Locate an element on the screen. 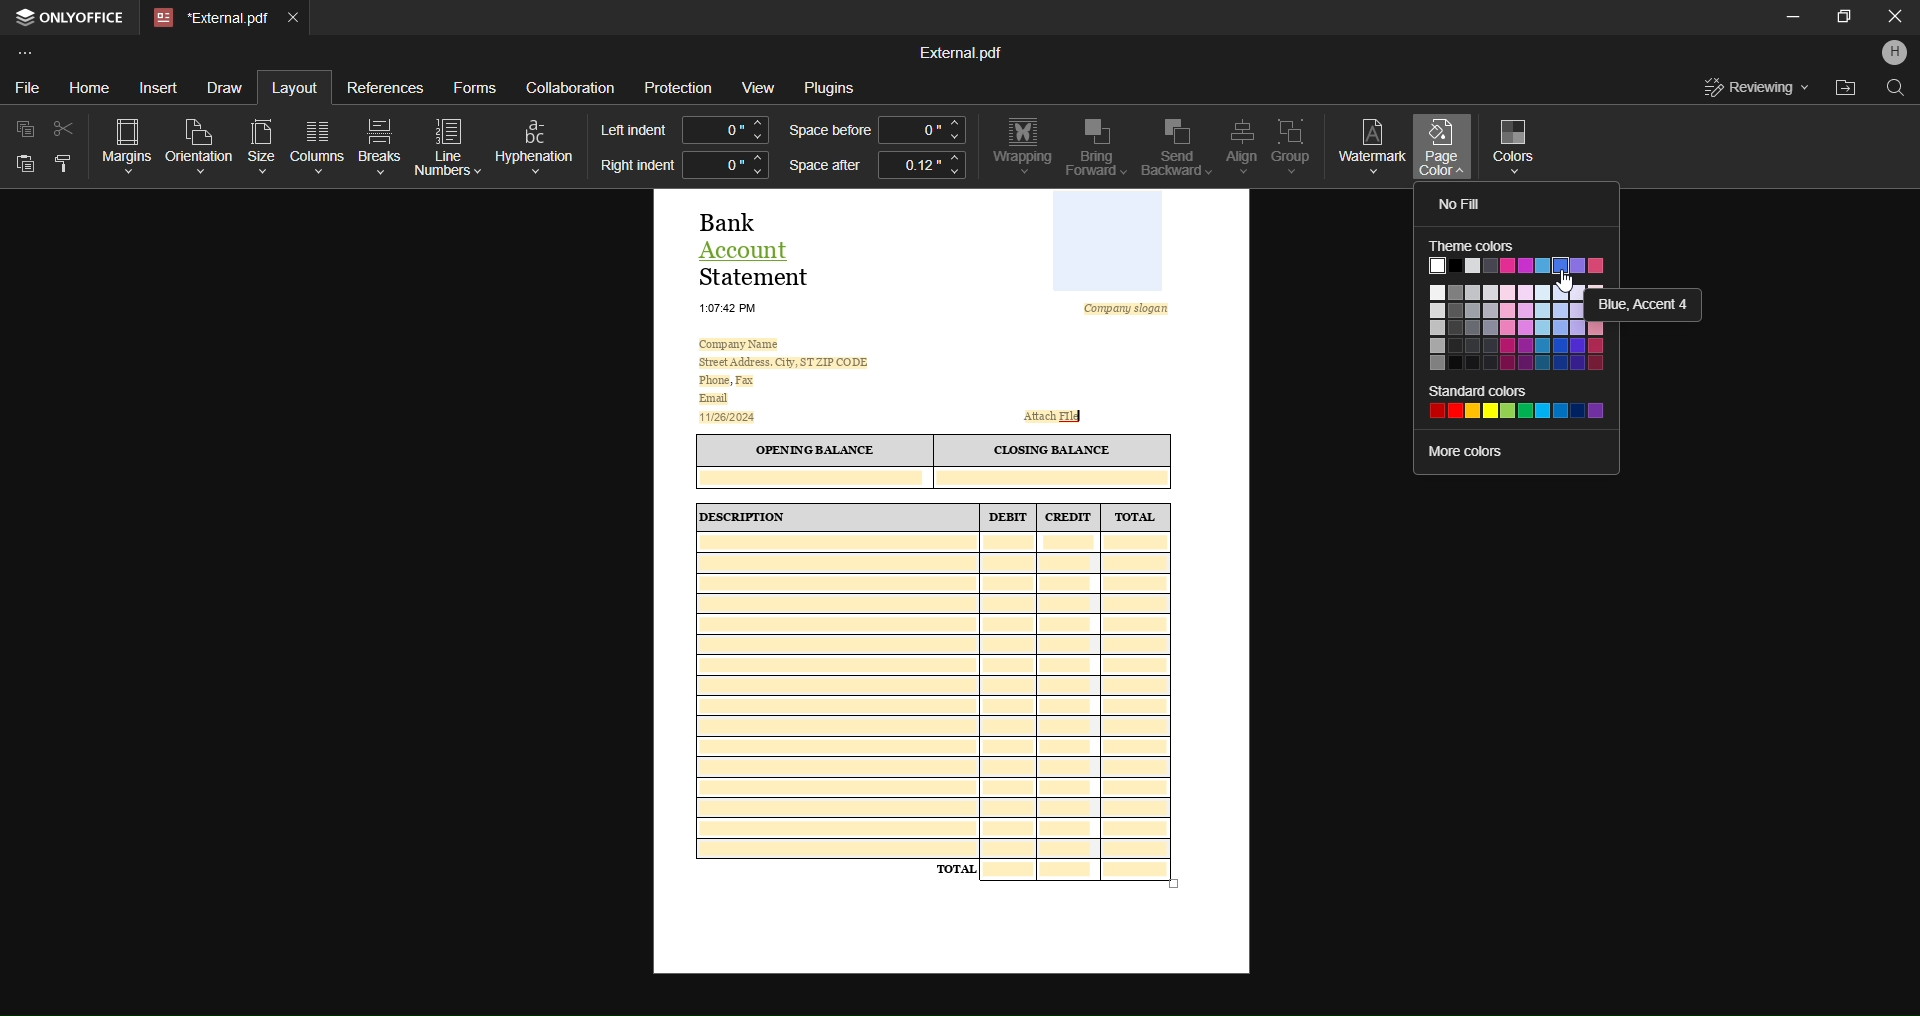 The height and width of the screenshot is (1016, 1920). Columns is located at coordinates (320, 145).